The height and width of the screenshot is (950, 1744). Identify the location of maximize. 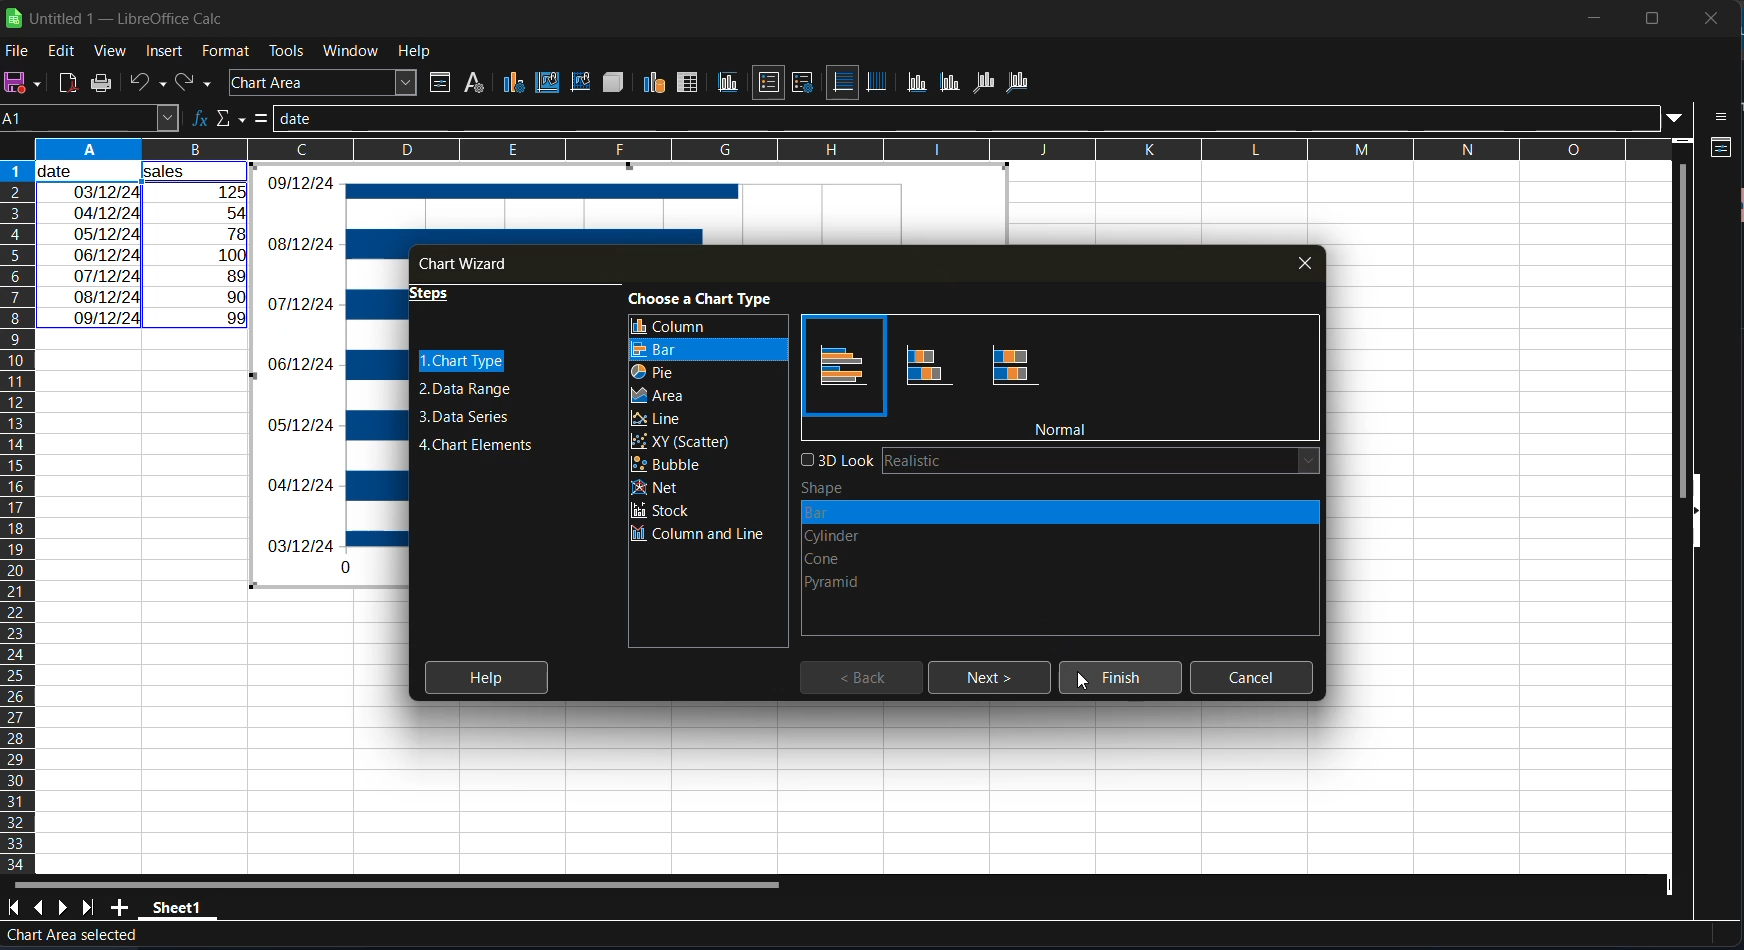
(1647, 17).